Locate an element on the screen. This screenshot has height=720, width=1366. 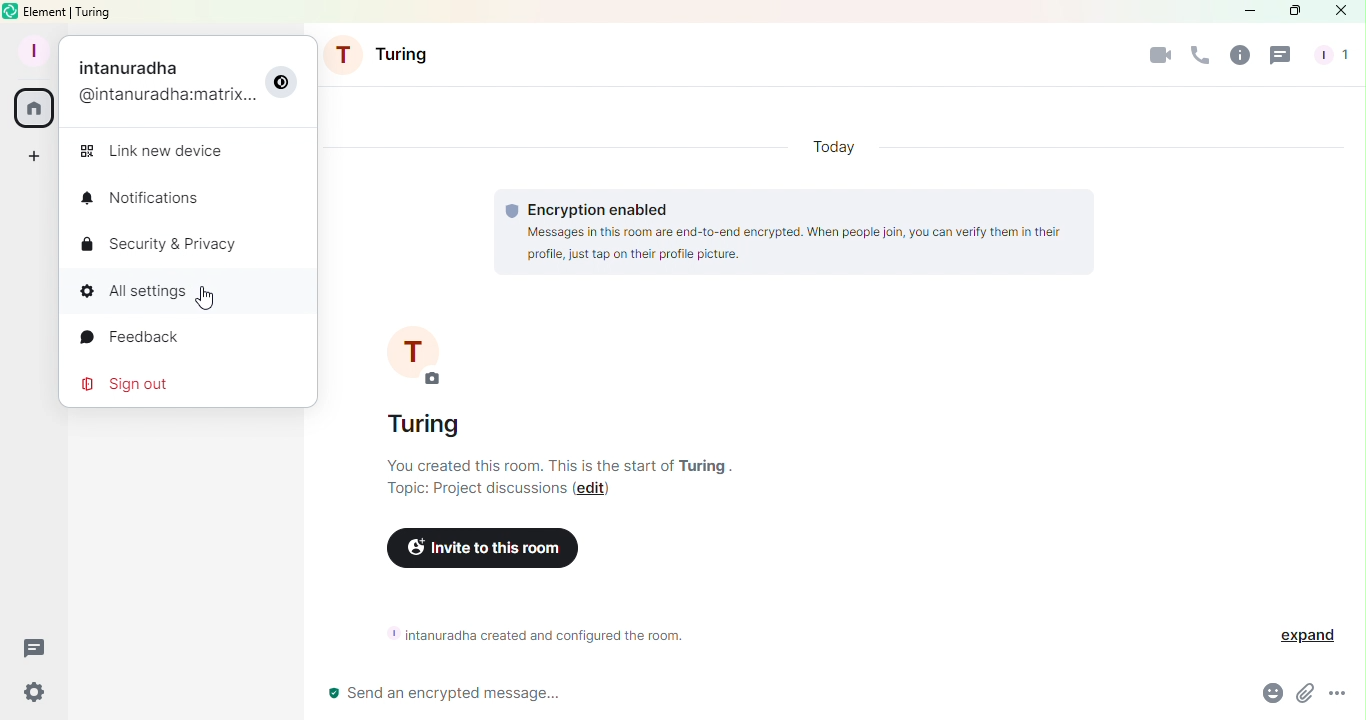
Maximize is located at coordinates (1291, 12).